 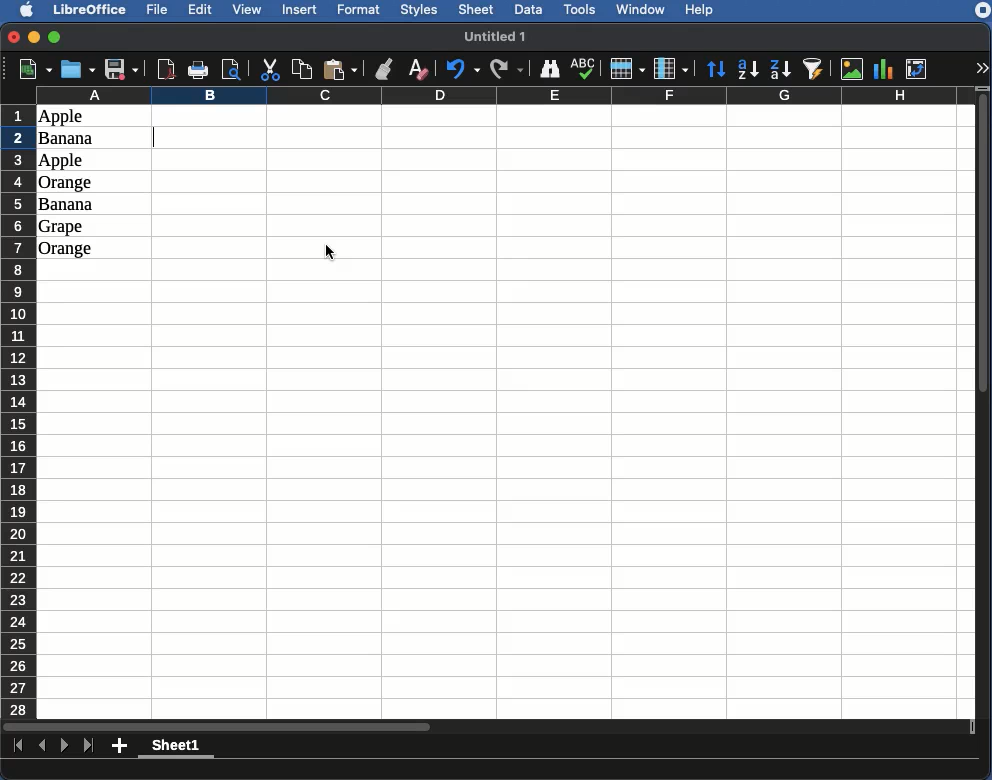 What do you see at coordinates (502, 95) in the screenshot?
I see `Columns` at bounding box center [502, 95].